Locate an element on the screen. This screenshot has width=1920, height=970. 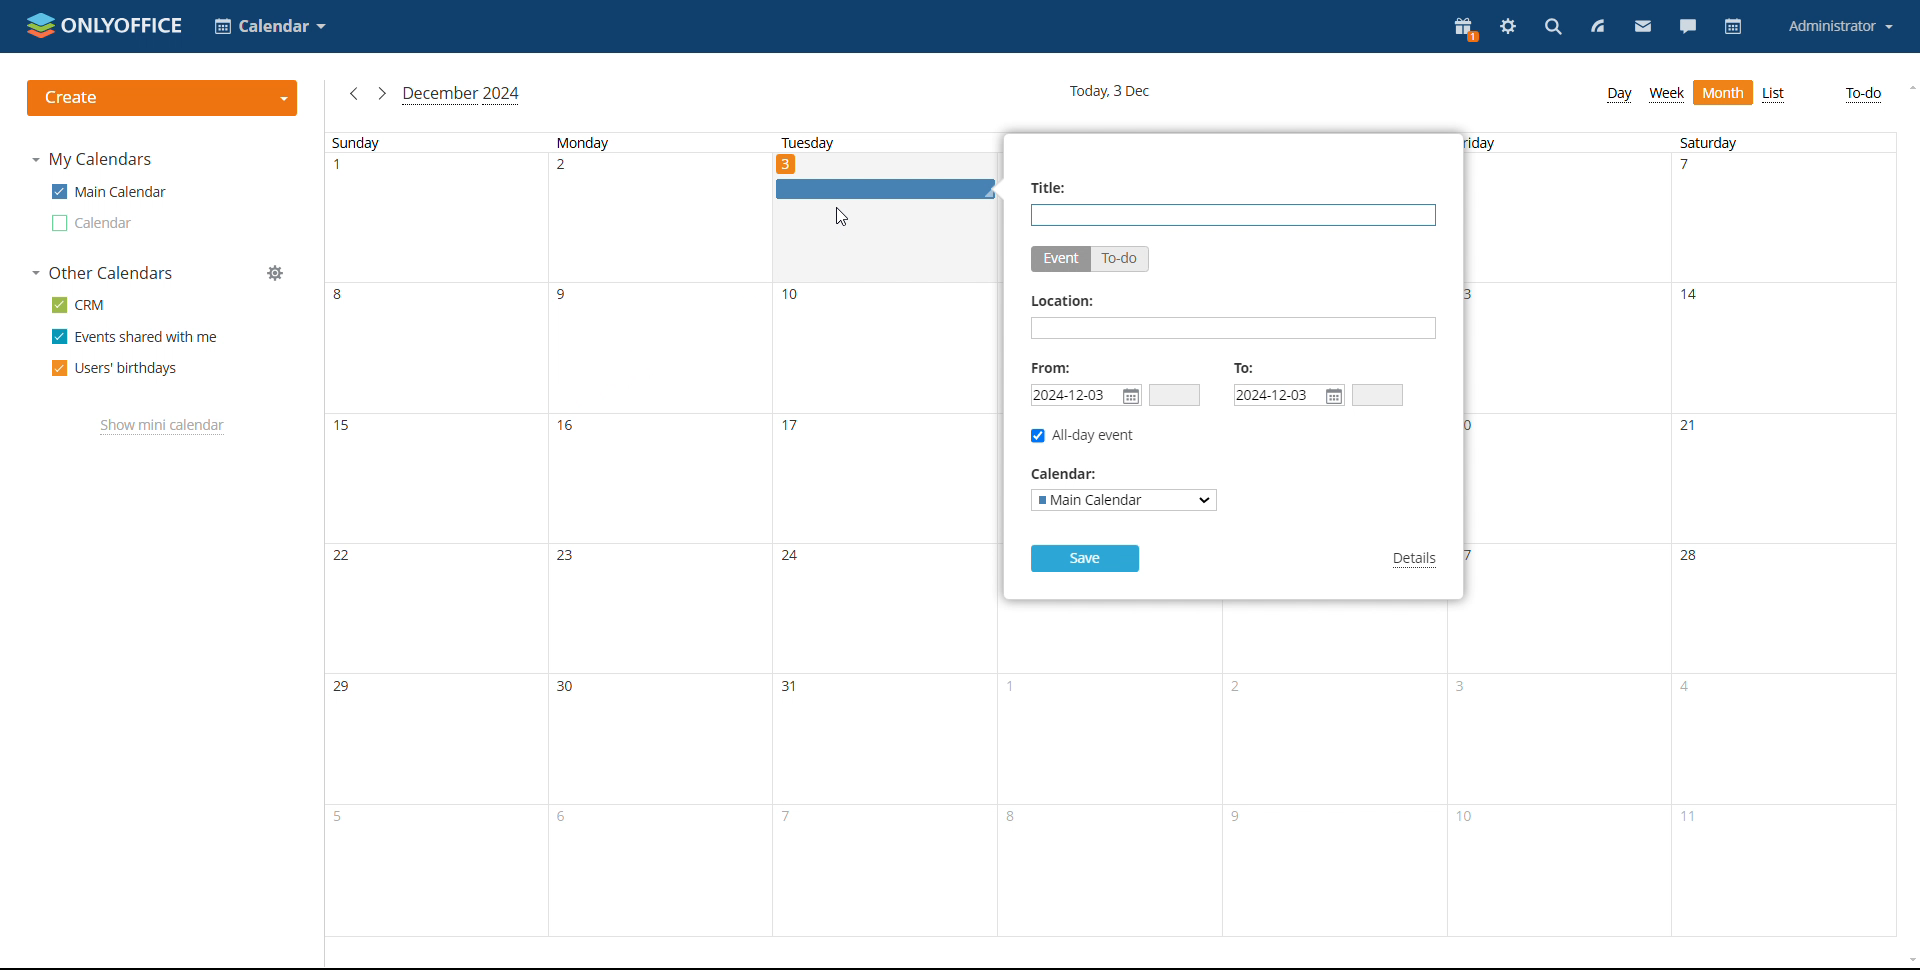
other calendars is located at coordinates (102, 272).